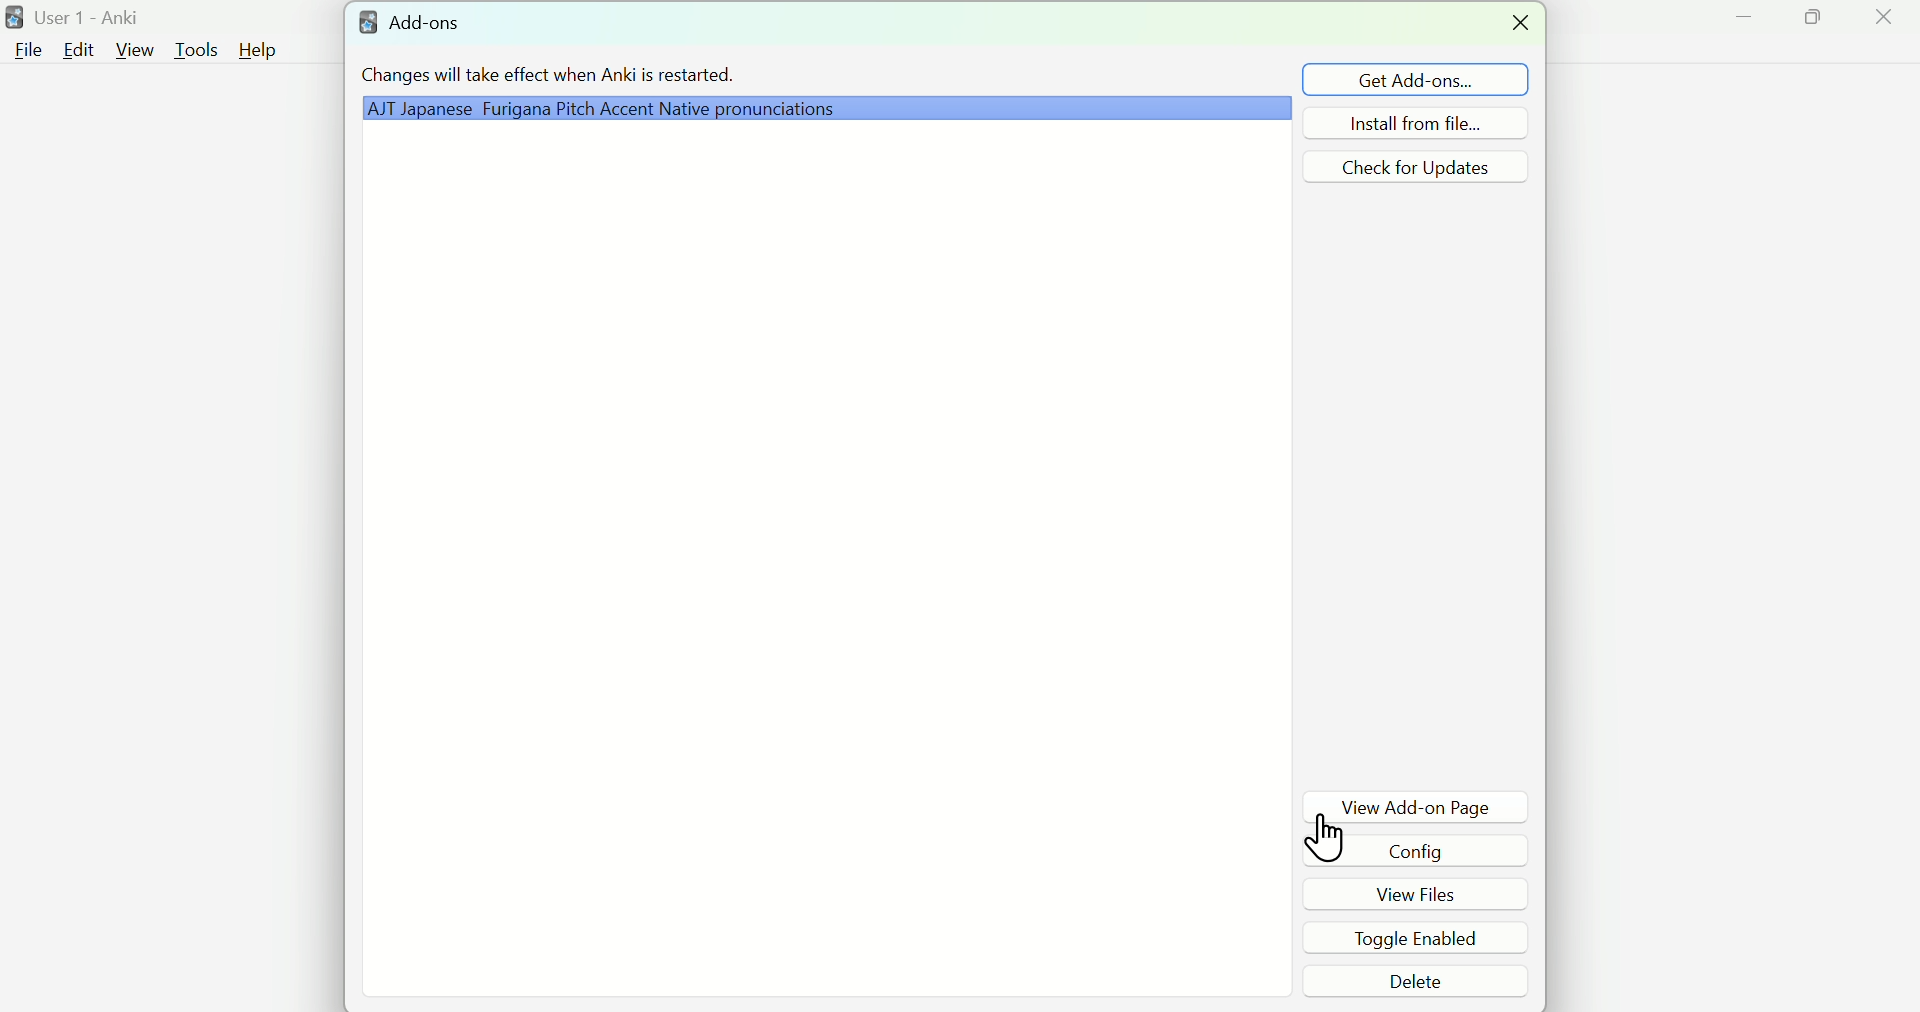  What do you see at coordinates (1420, 168) in the screenshot?
I see `Check for Updates` at bounding box center [1420, 168].